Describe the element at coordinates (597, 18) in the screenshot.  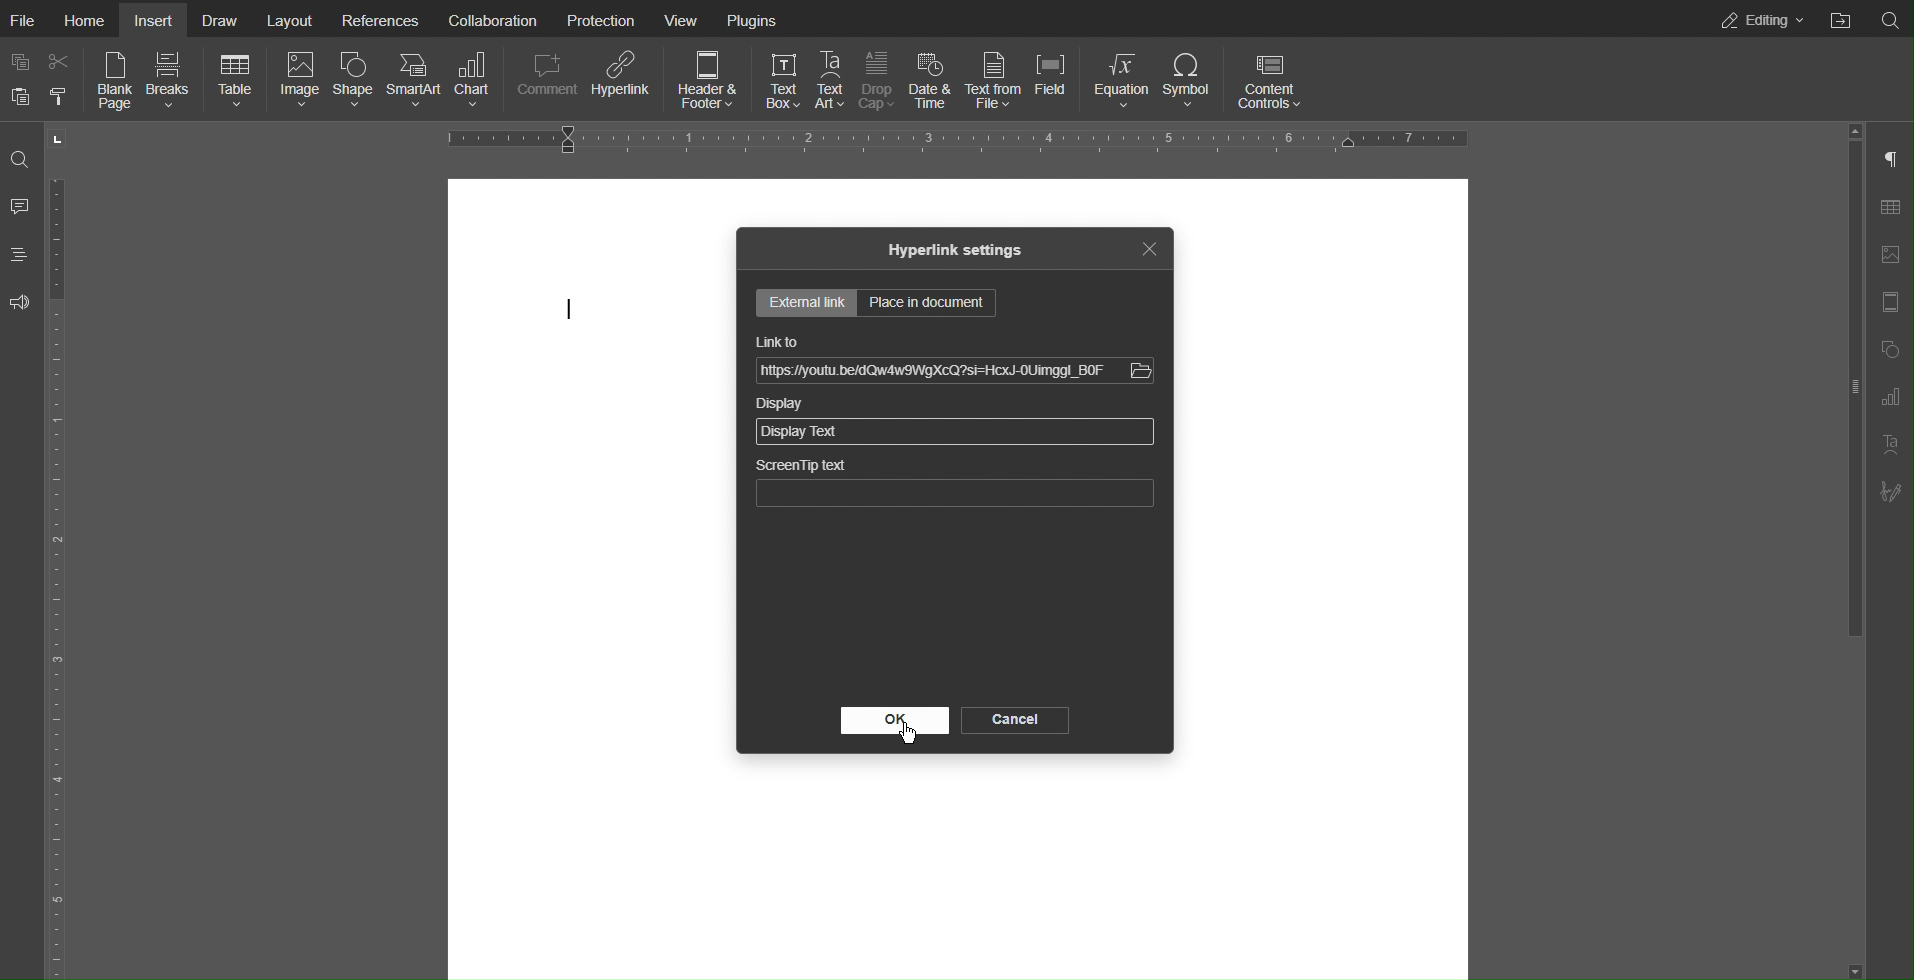
I see `Protection` at that location.